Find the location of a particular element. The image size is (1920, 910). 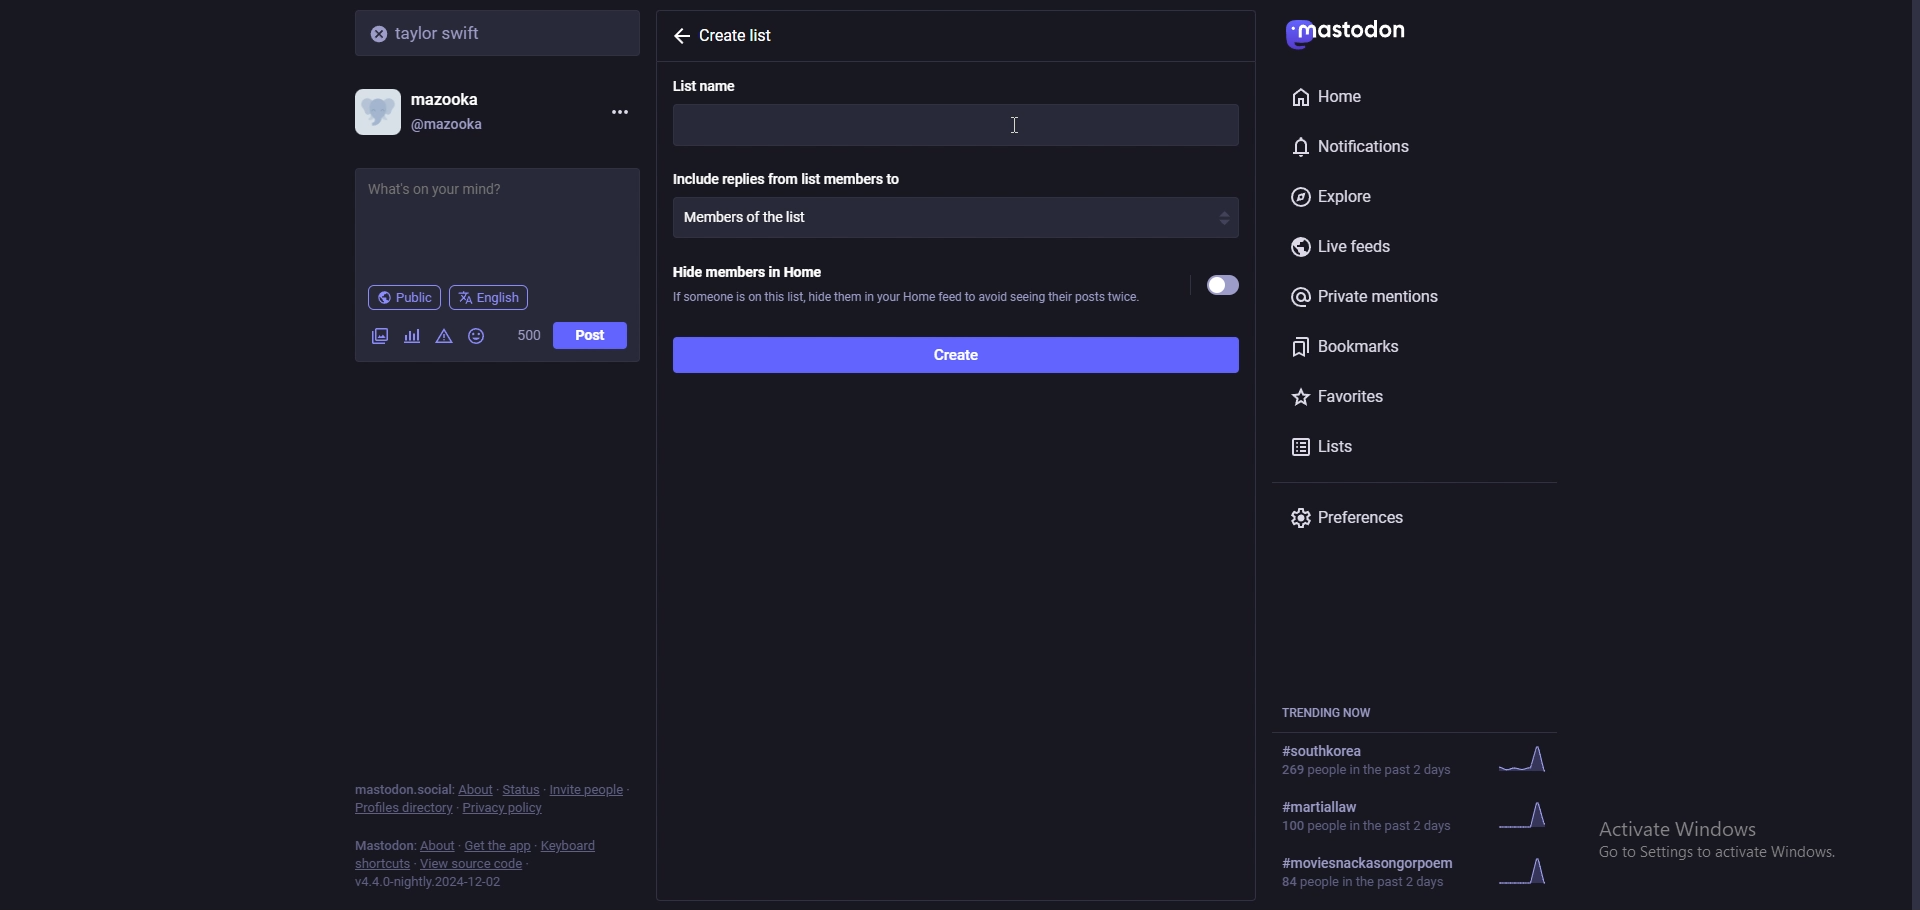

menu is located at coordinates (616, 112).